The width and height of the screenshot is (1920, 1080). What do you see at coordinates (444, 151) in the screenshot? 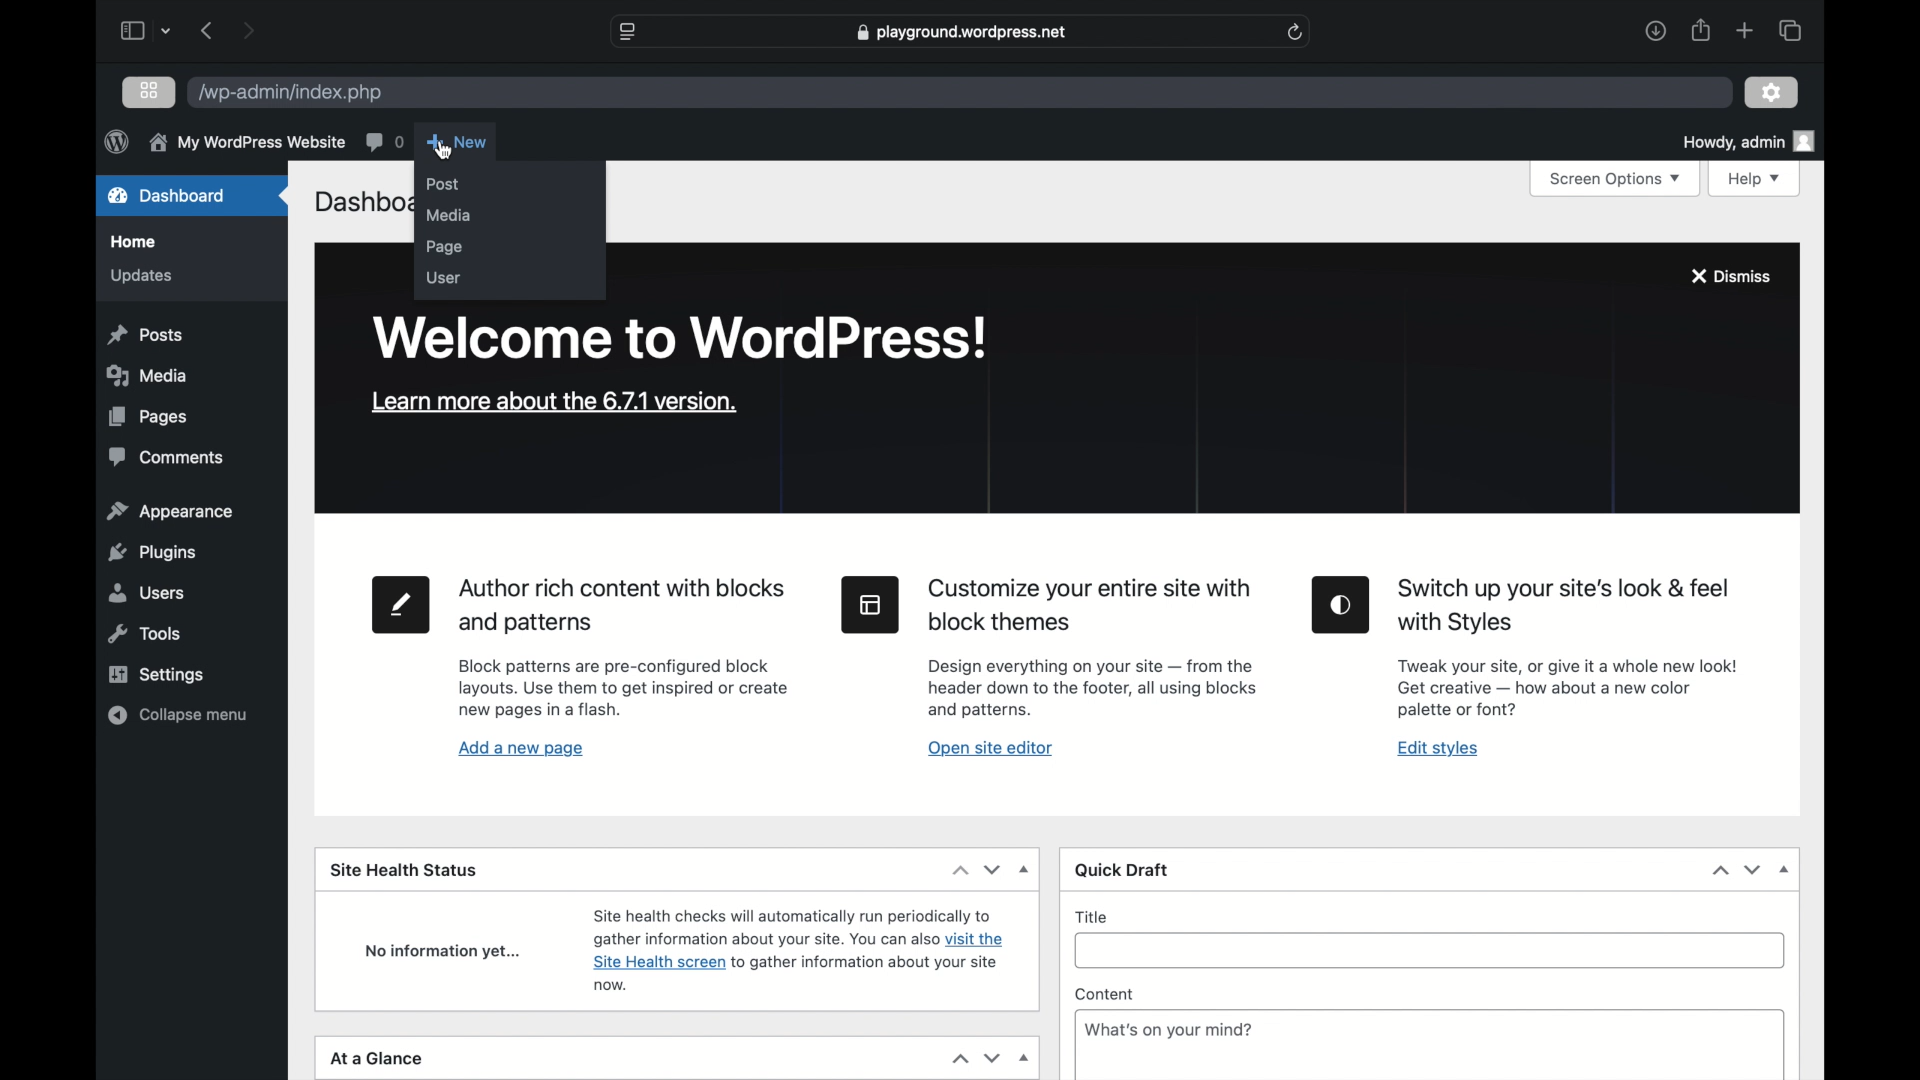
I see `cursor` at bounding box center [444, 151].